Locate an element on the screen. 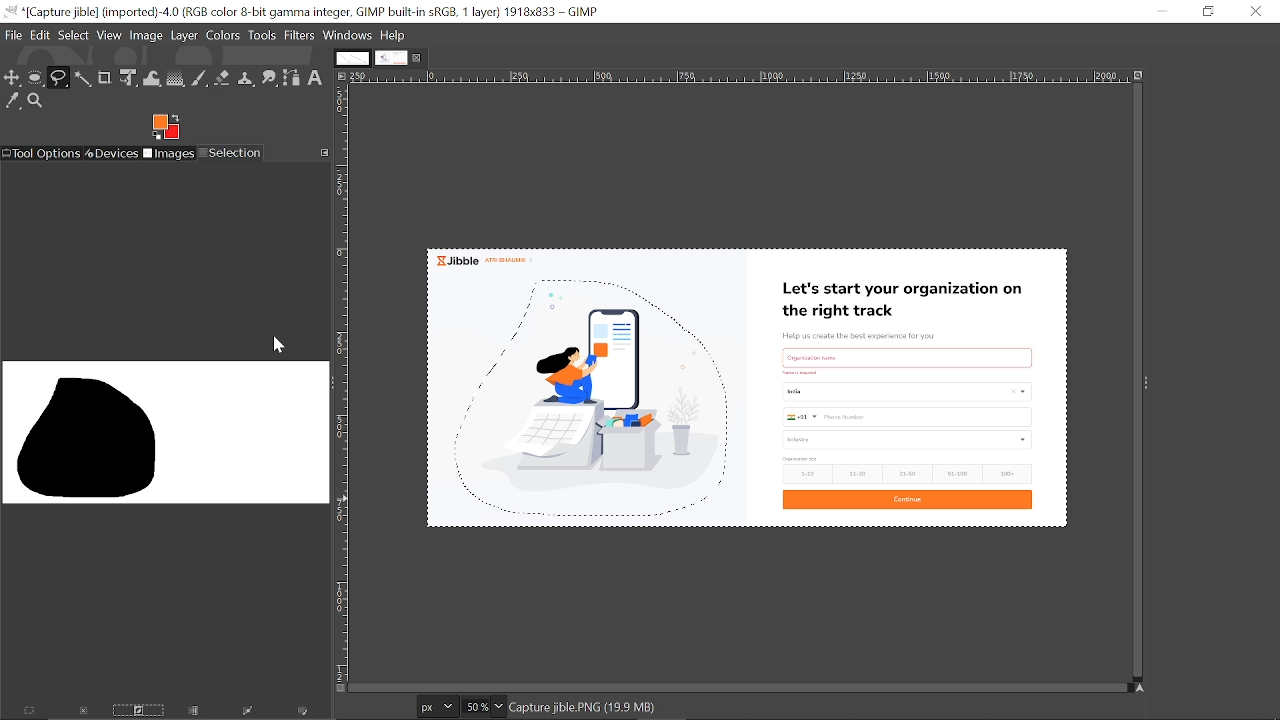 Image resolution: width=1280 pixels, height=720 pixels. Color picker tool is located at coordinates (12, 101).